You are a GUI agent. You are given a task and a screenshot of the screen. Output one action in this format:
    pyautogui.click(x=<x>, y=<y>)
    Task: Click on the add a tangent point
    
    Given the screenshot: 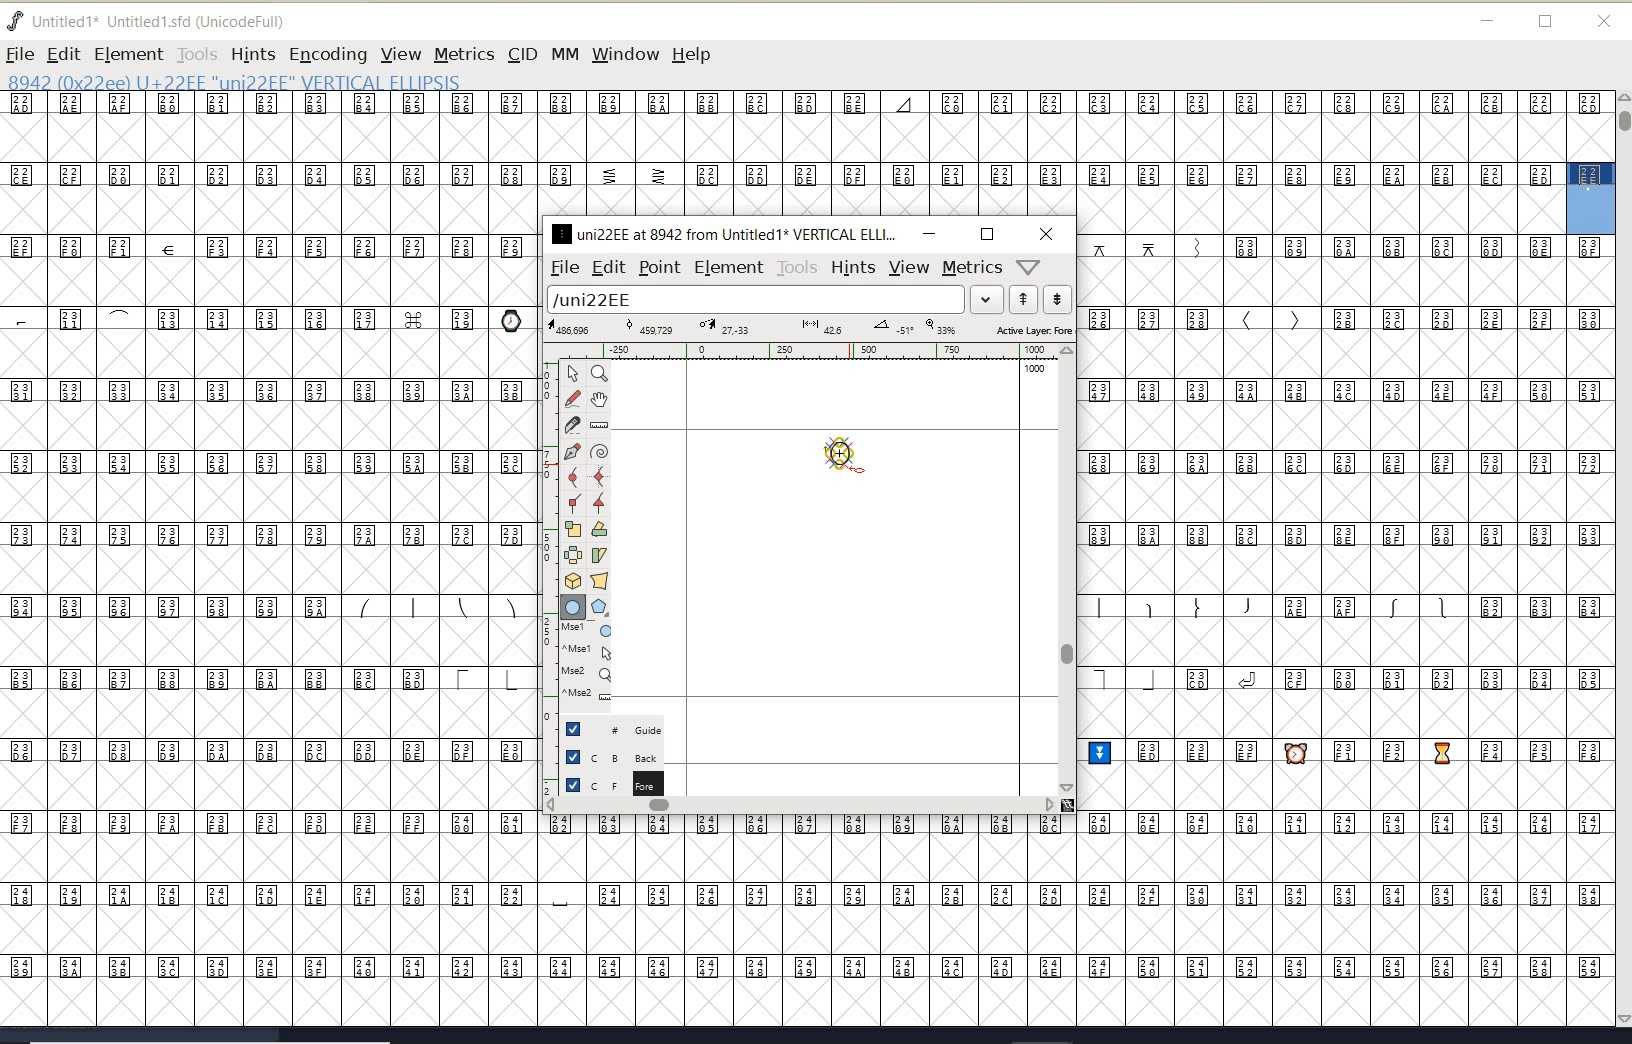 What is the action you would take?
    pyautogui.click(x=597, y=500)
    